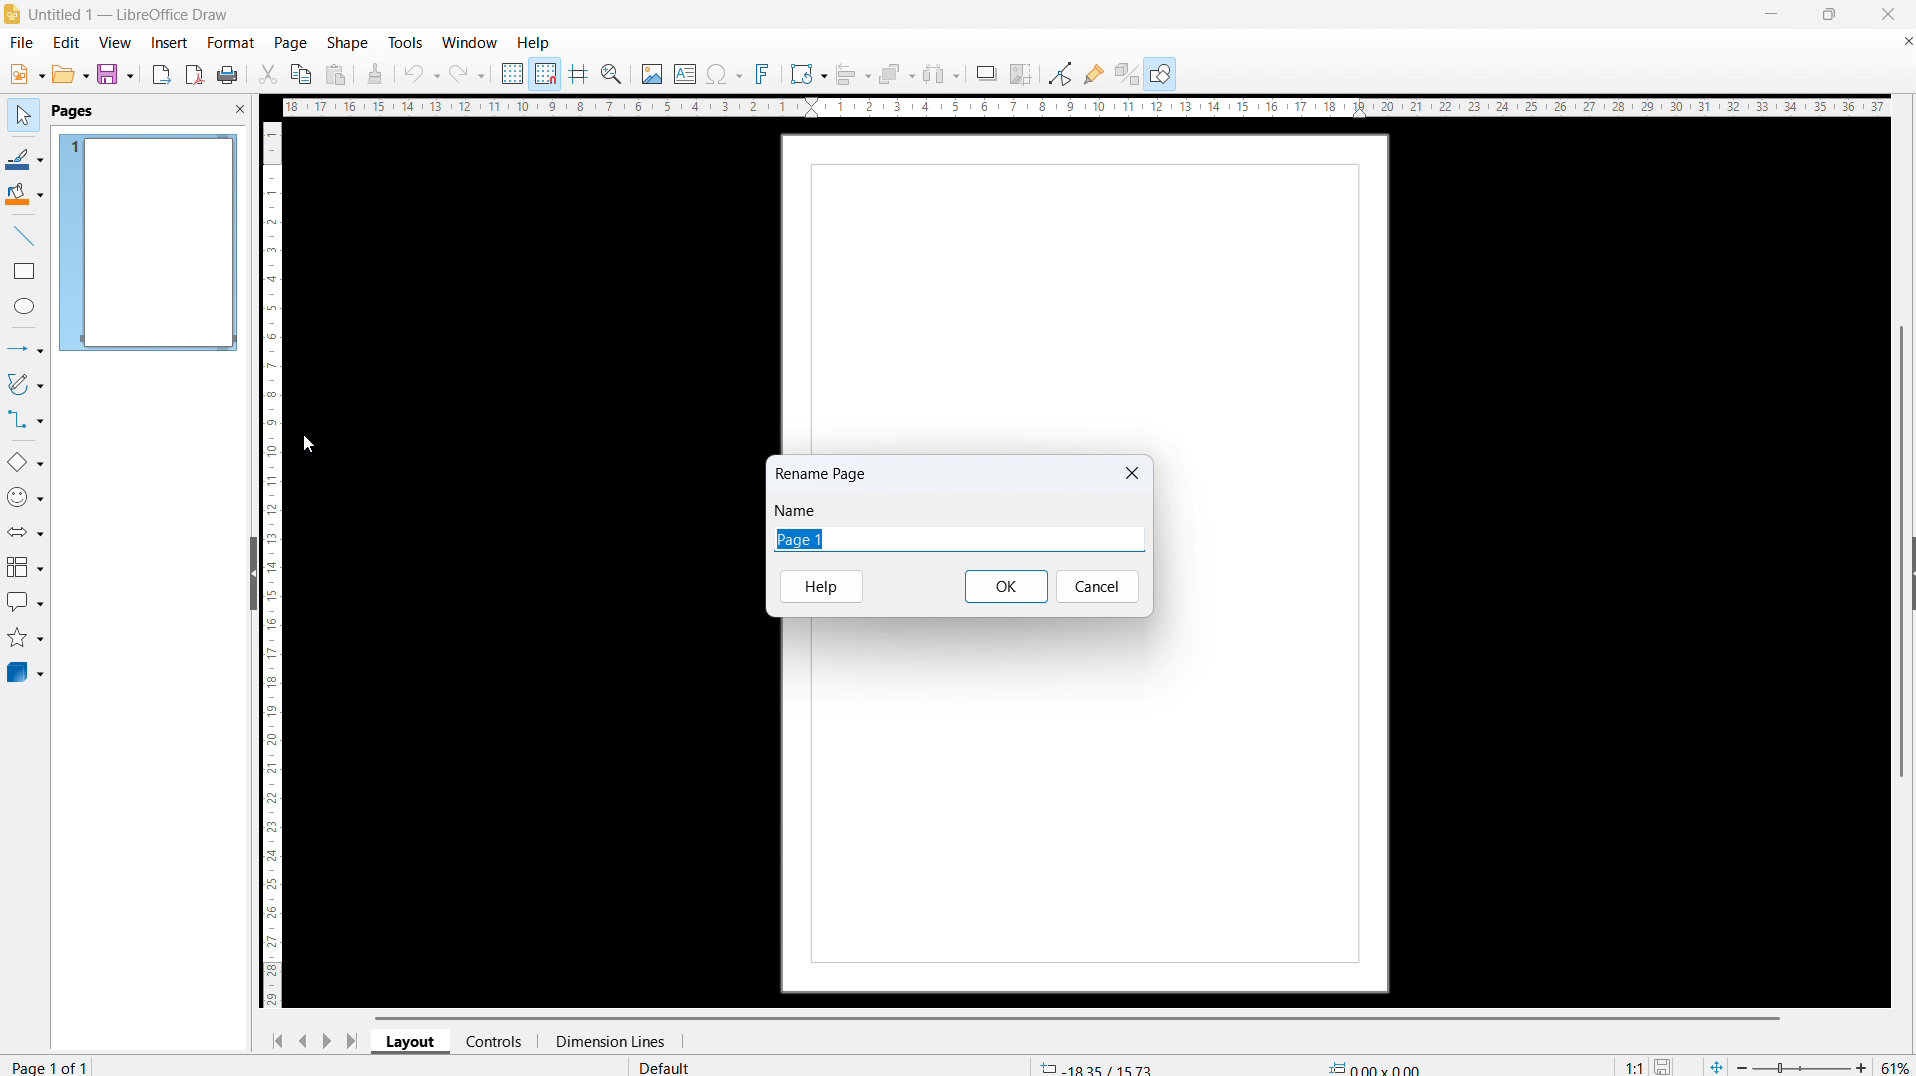 The image size is (1916, 1076). What do you see at coordinates (311, 443) in the screenshot?
I see `Cursor` at bounding box center [311, 443].